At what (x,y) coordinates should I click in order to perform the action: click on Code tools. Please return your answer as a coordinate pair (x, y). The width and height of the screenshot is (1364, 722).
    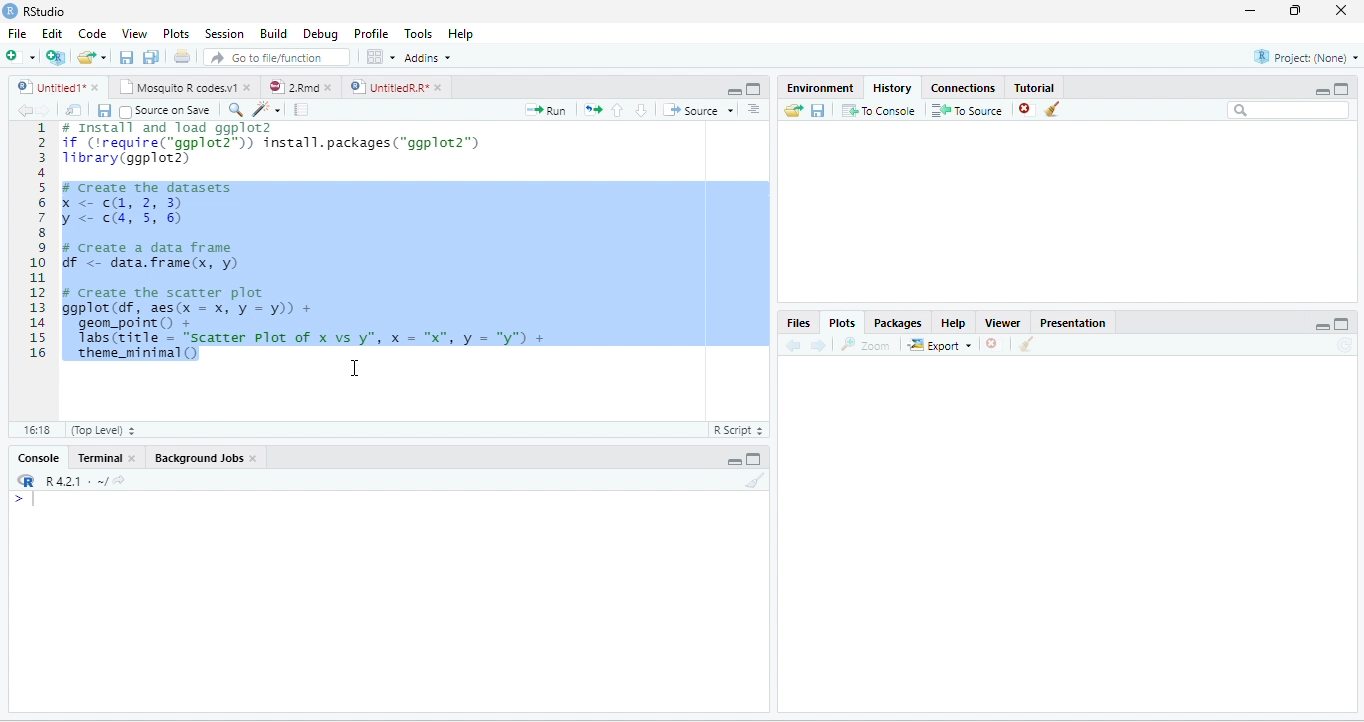
    Looking at the image, I should click on (268, 110).